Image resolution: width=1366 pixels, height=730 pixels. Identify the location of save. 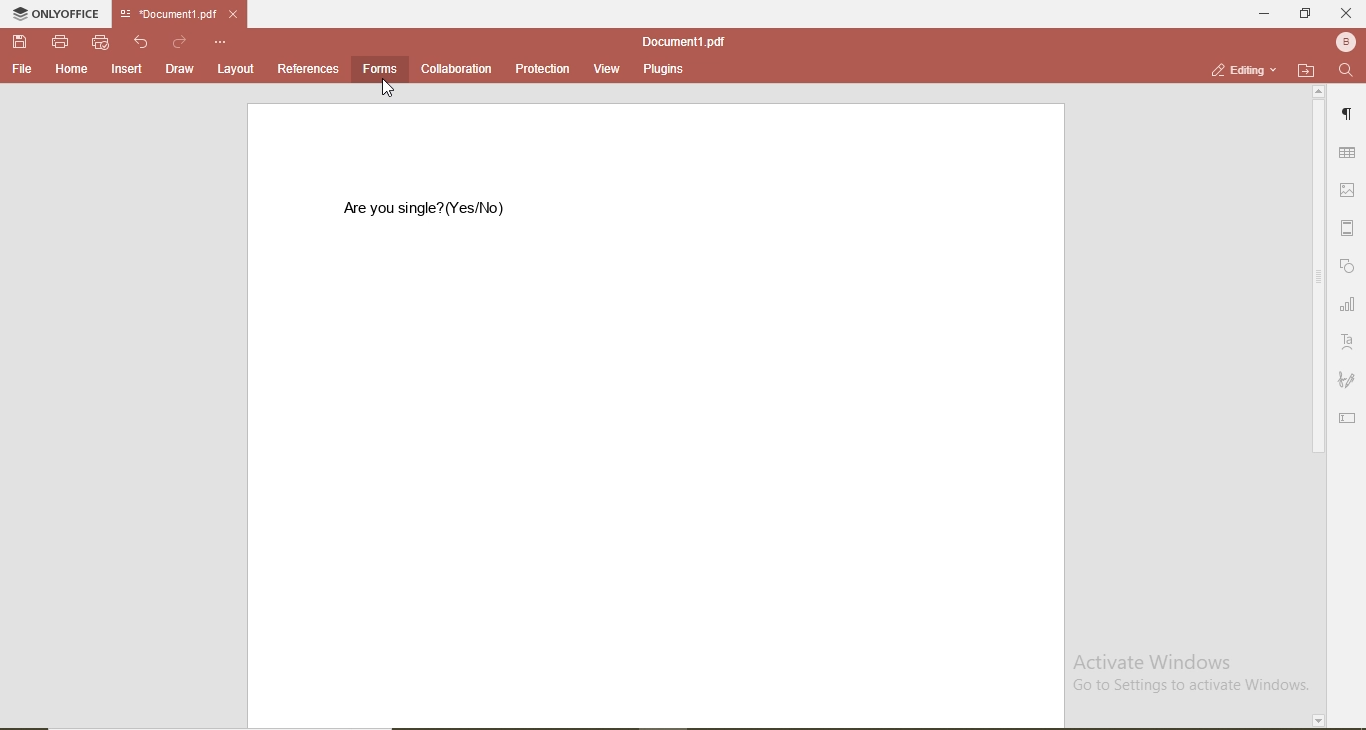
(20, 42).